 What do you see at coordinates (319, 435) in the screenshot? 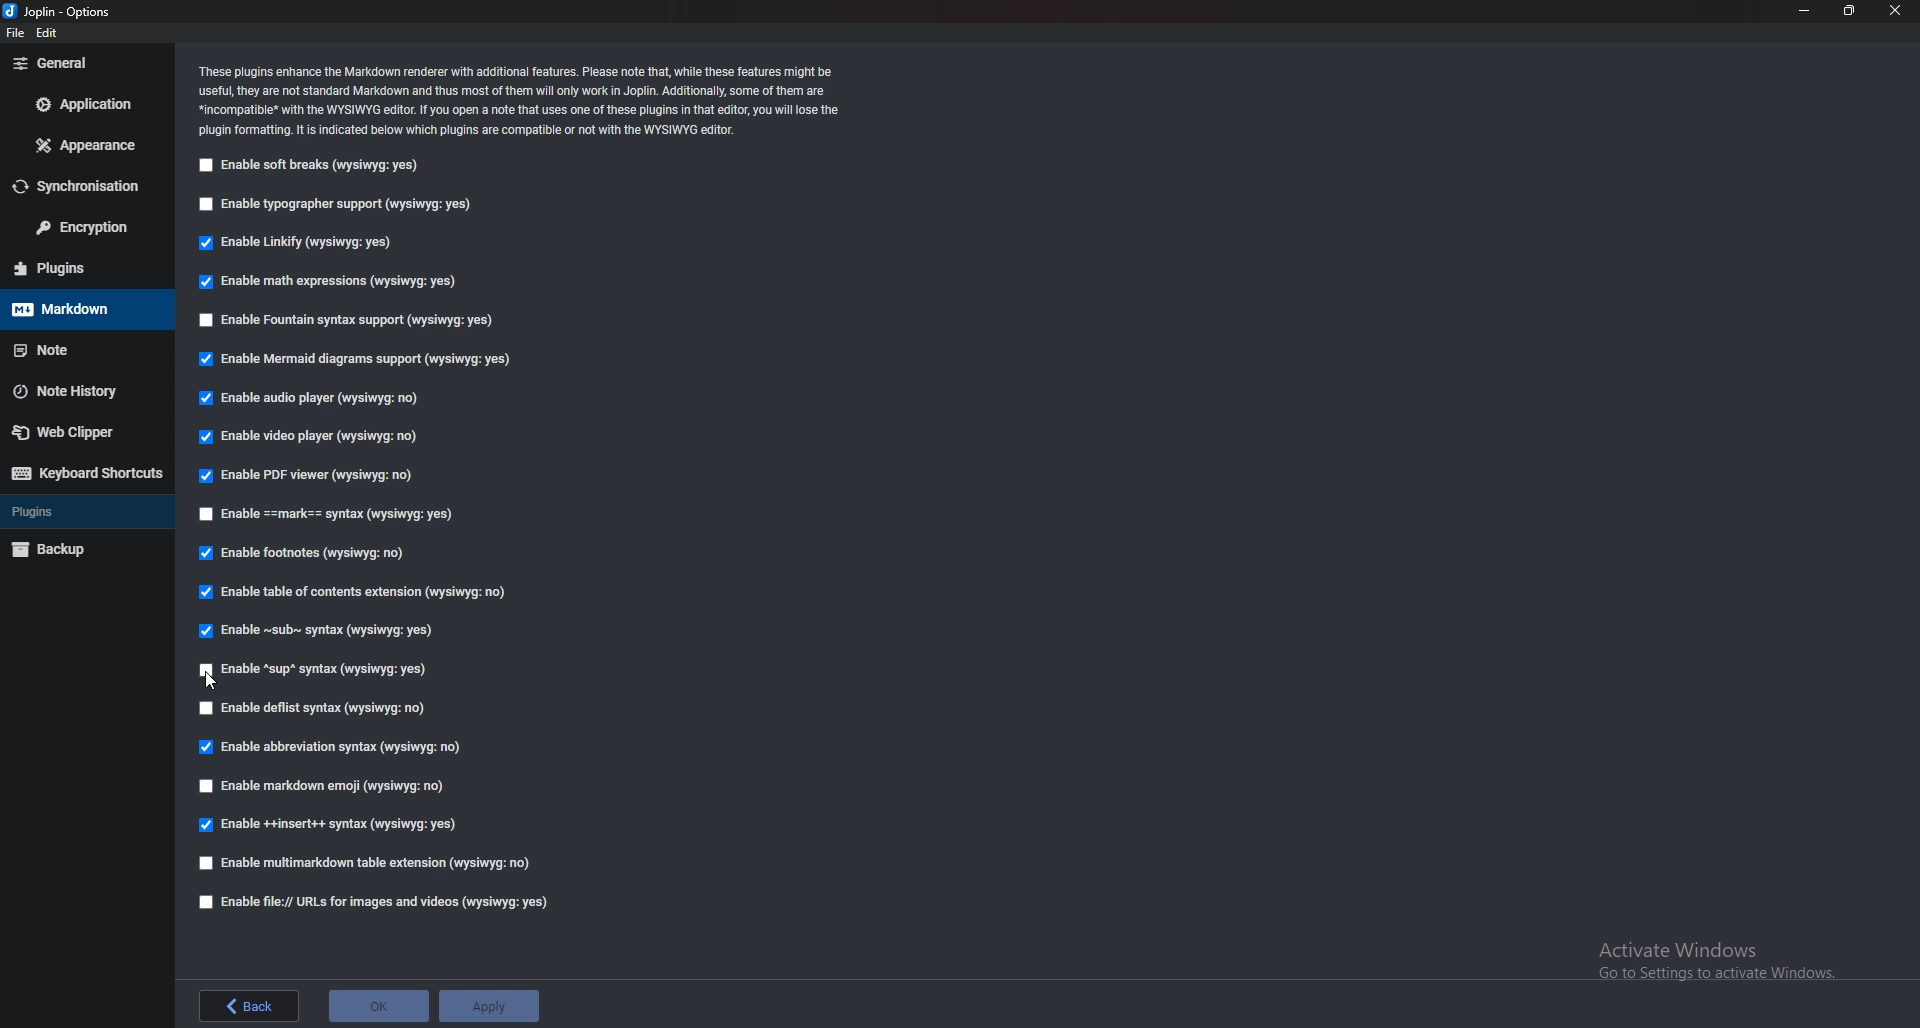
I see `Enable video player` at bounding box center [319, 435].